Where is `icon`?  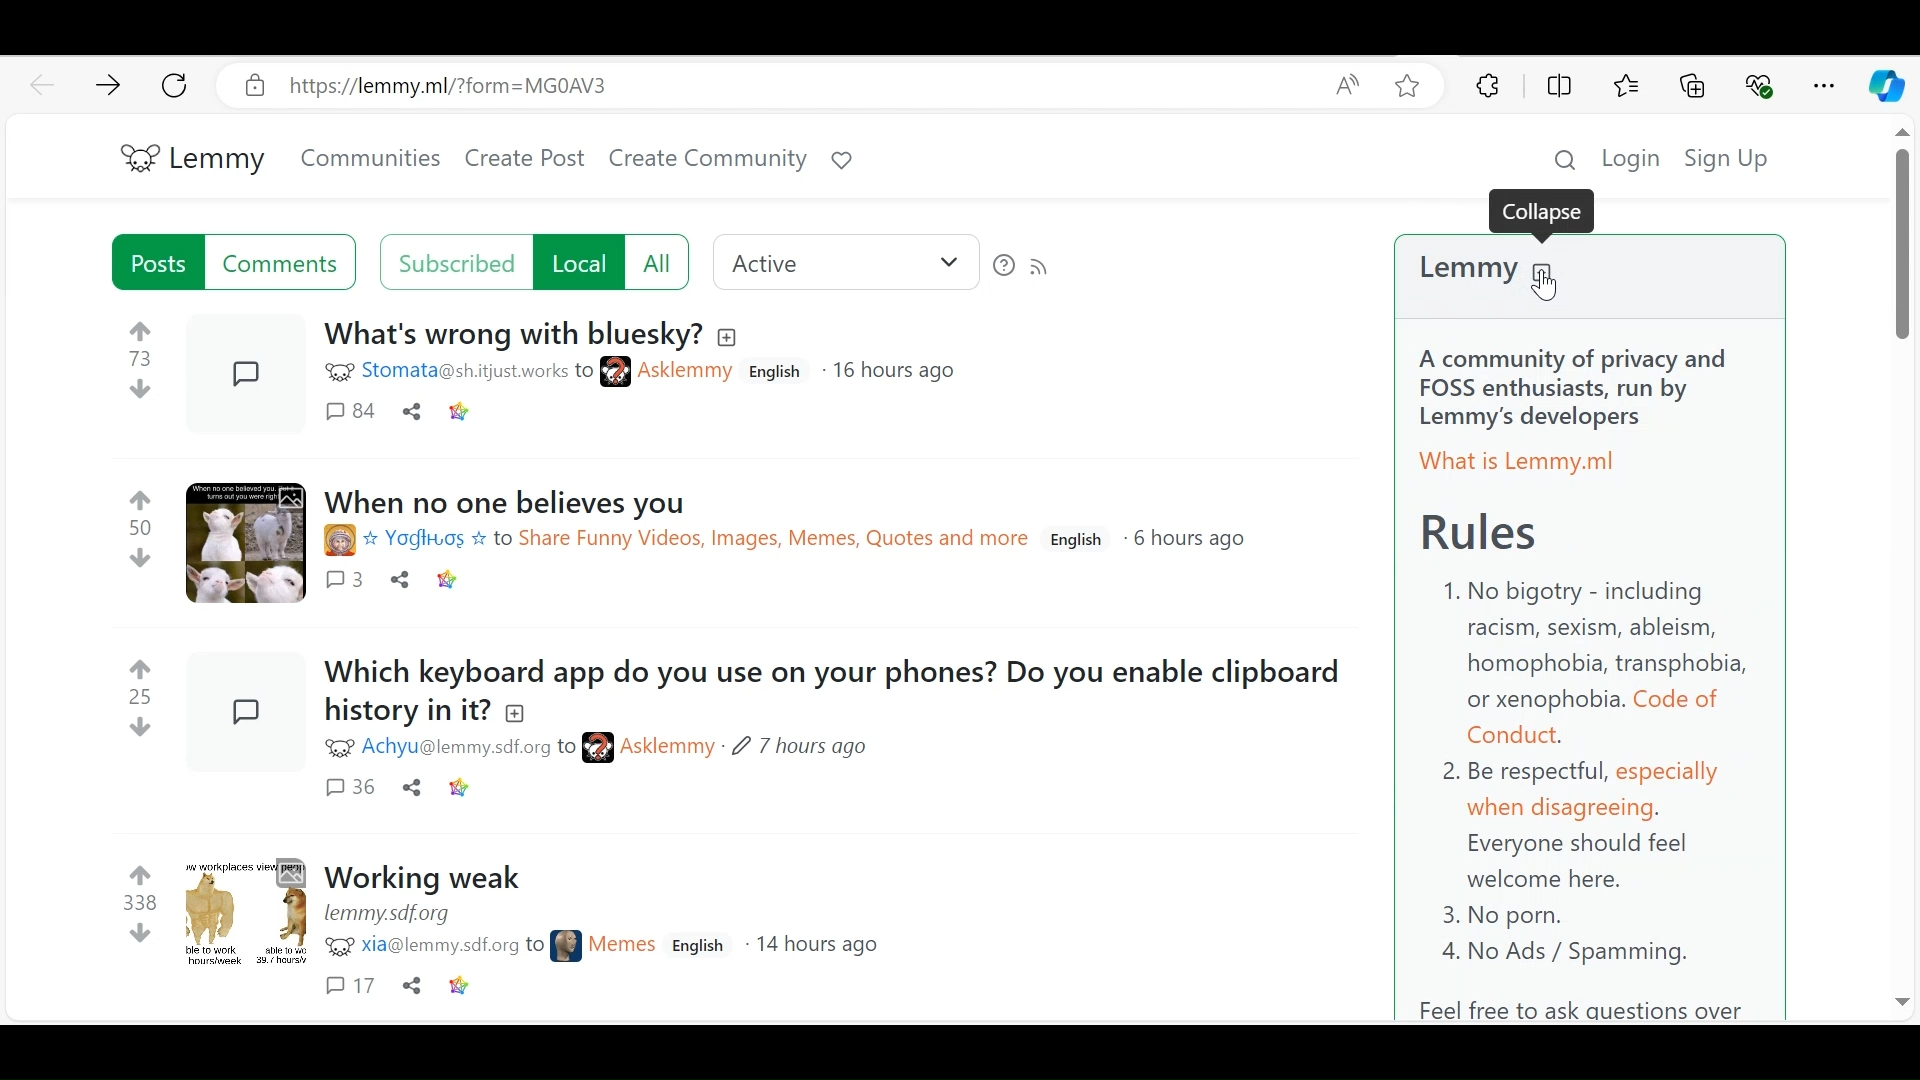 icon is located at coordinates (341, 949).